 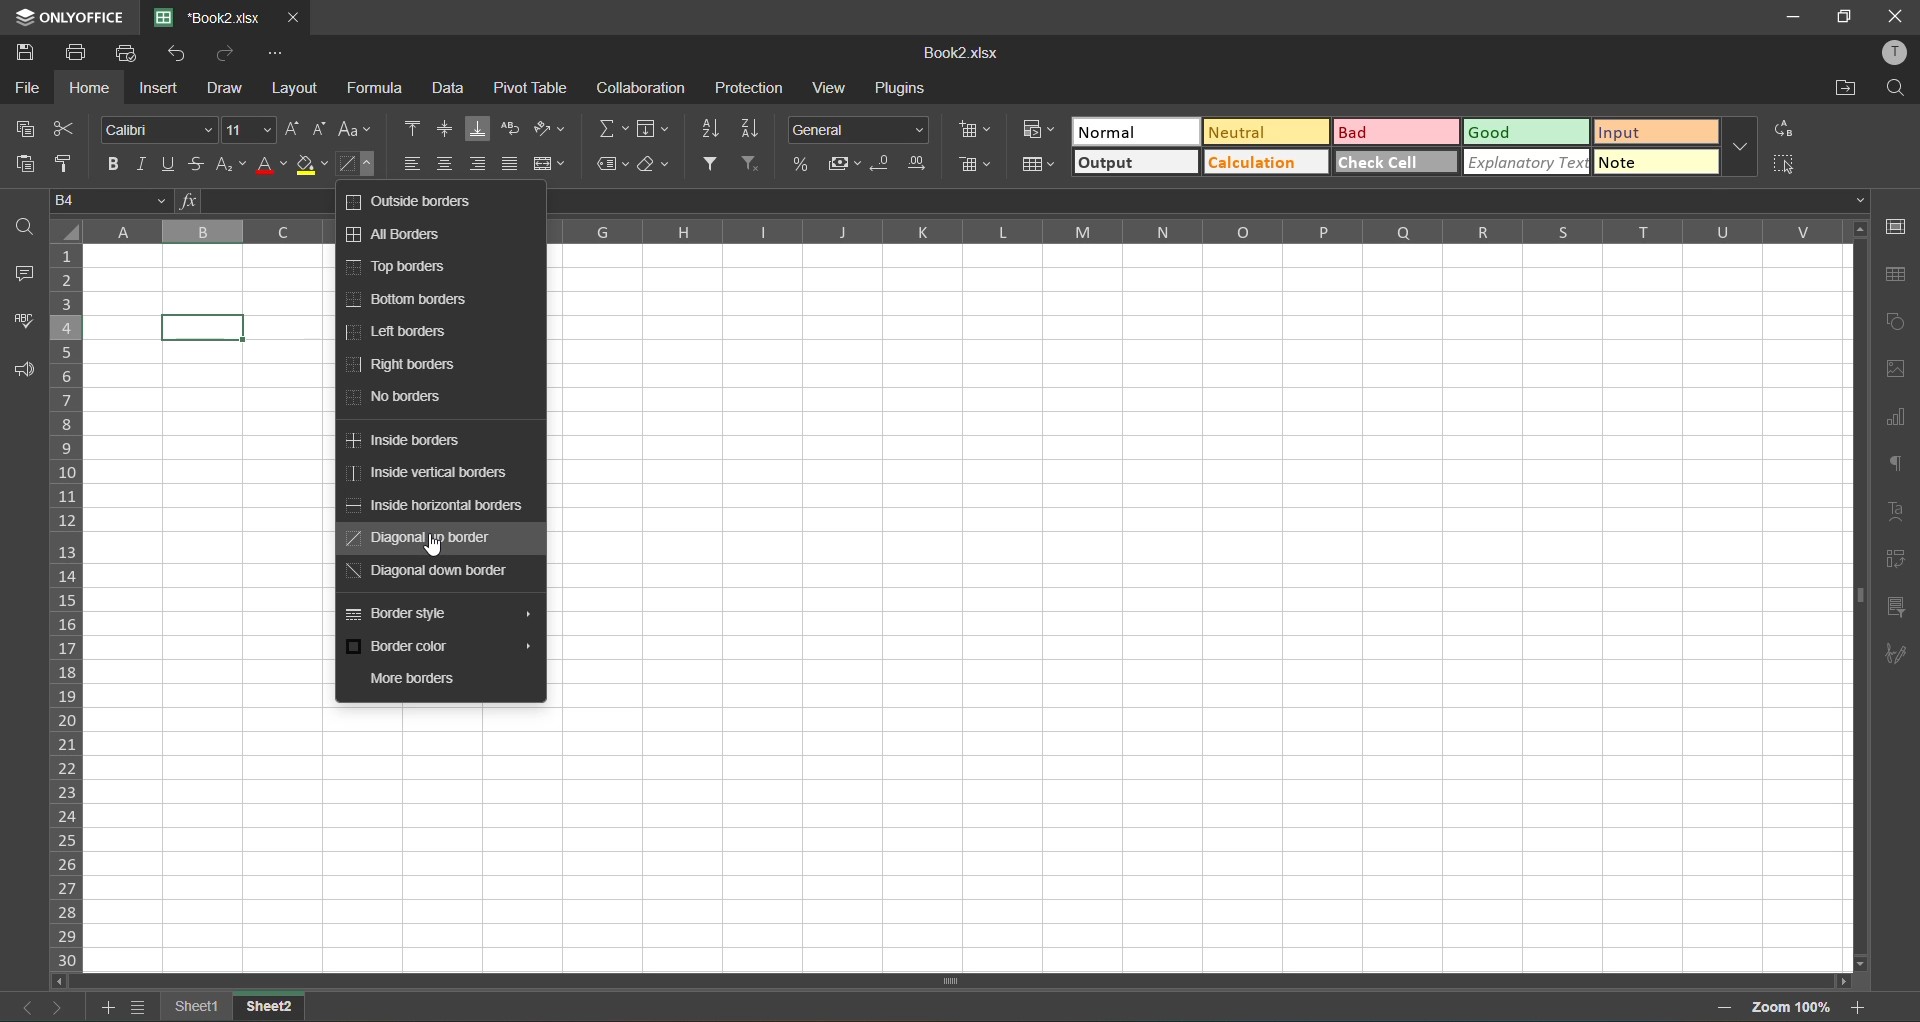 What do you see at coordinates (22, 226) in the screenshot?
I see `find` at bounding box center [22, 226].